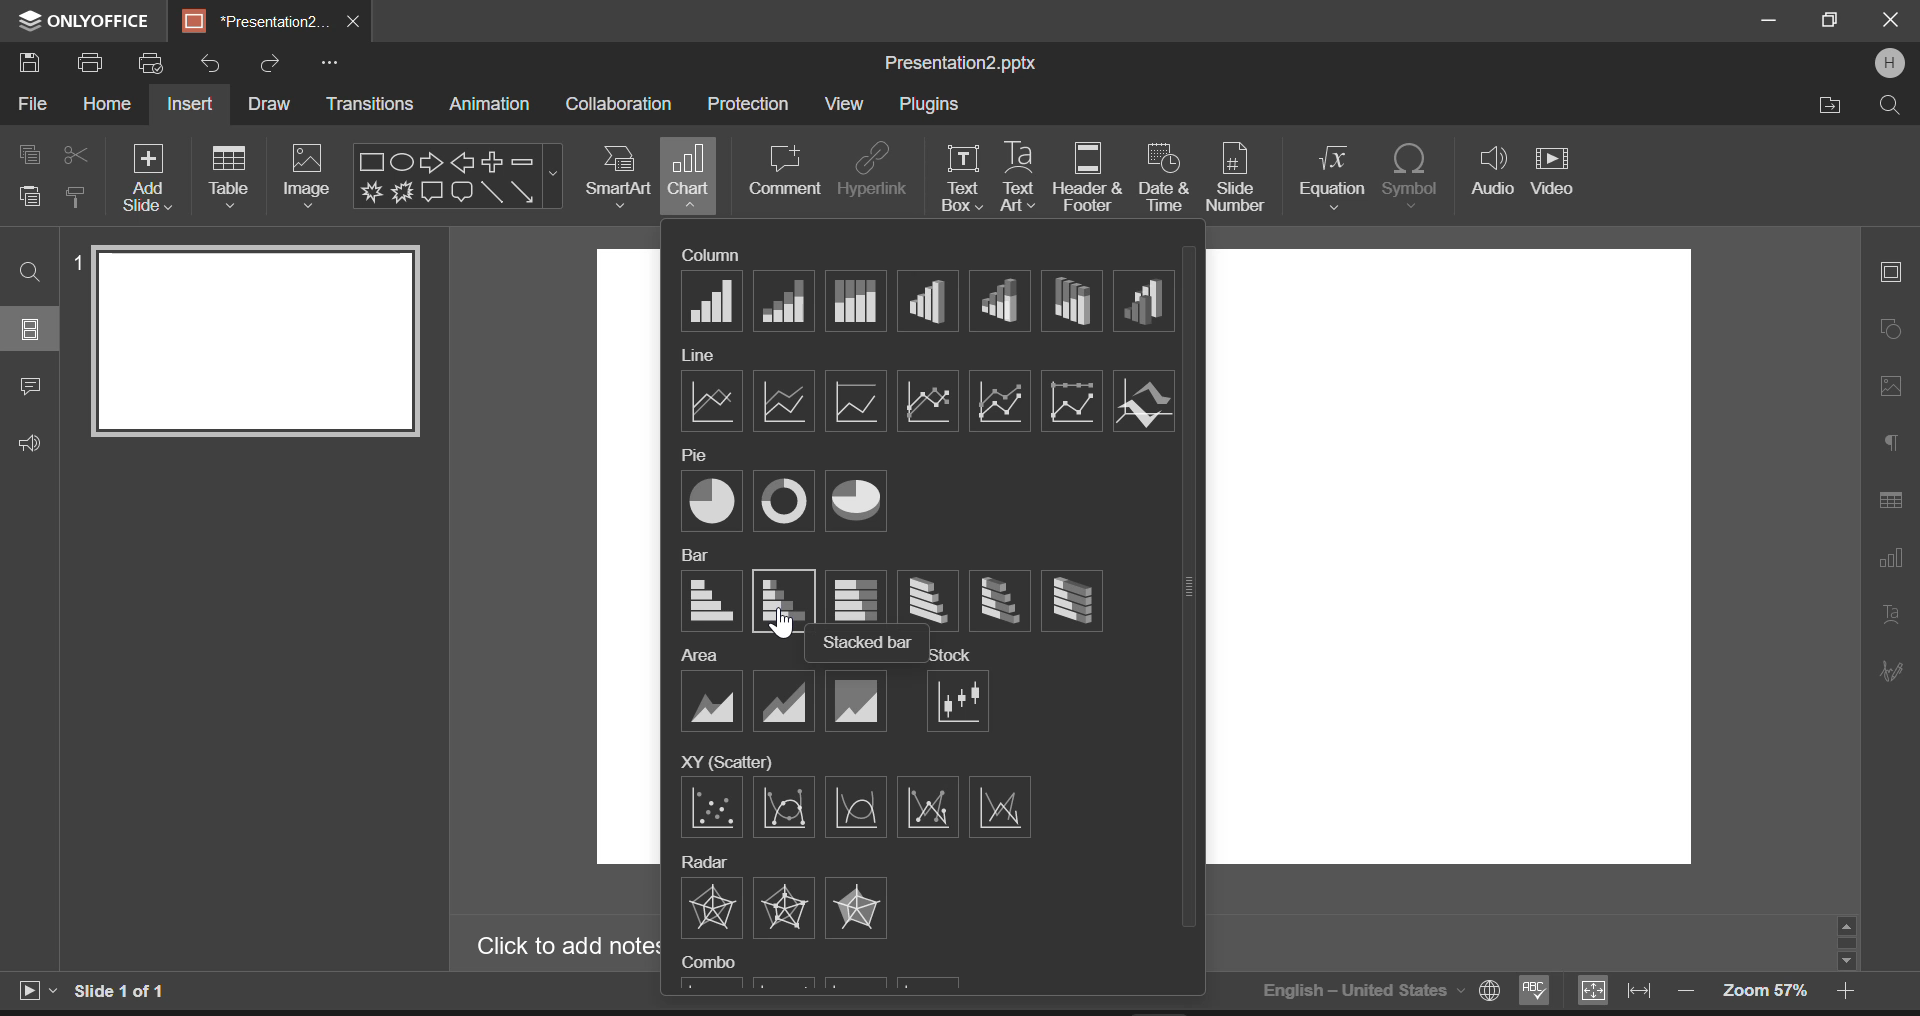 Image resolution: width=1920 pixels, height=1016 pixels. I want to click on Add Slide, so click(148, 176).